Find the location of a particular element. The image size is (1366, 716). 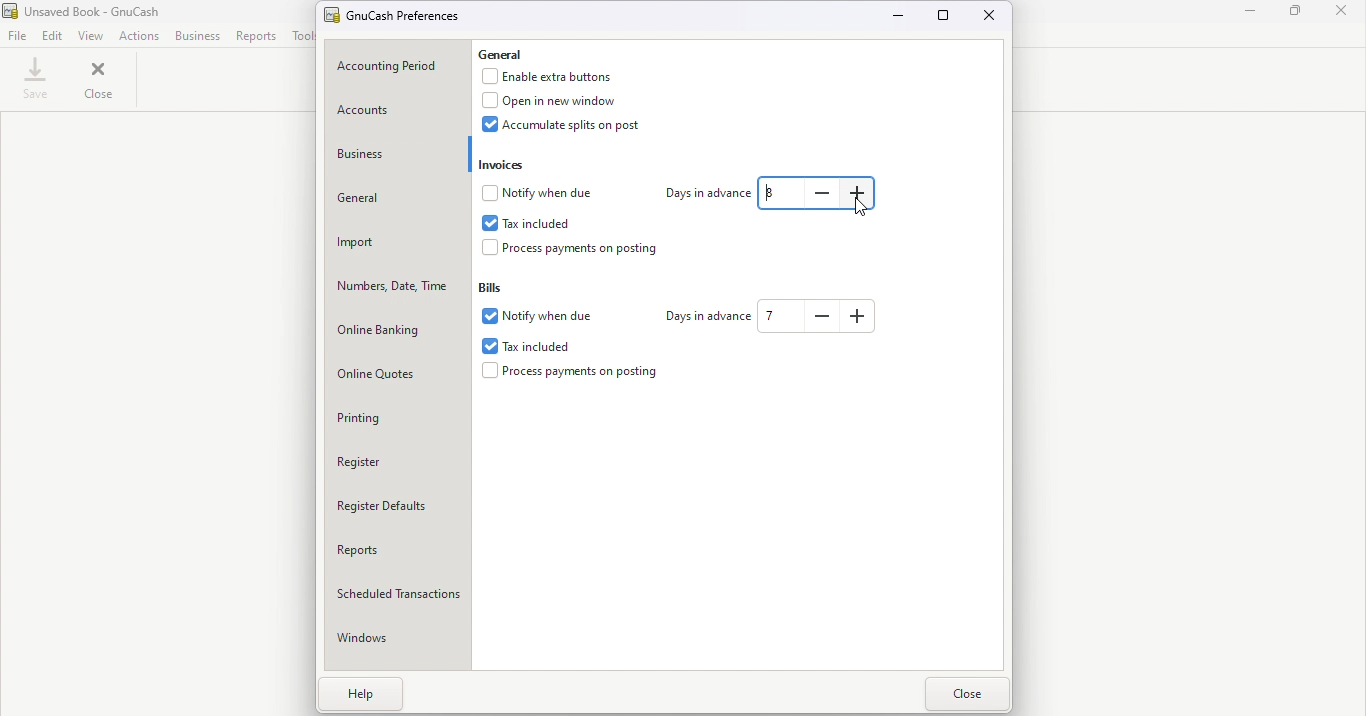

Business  is located at coordinates (394, 156).